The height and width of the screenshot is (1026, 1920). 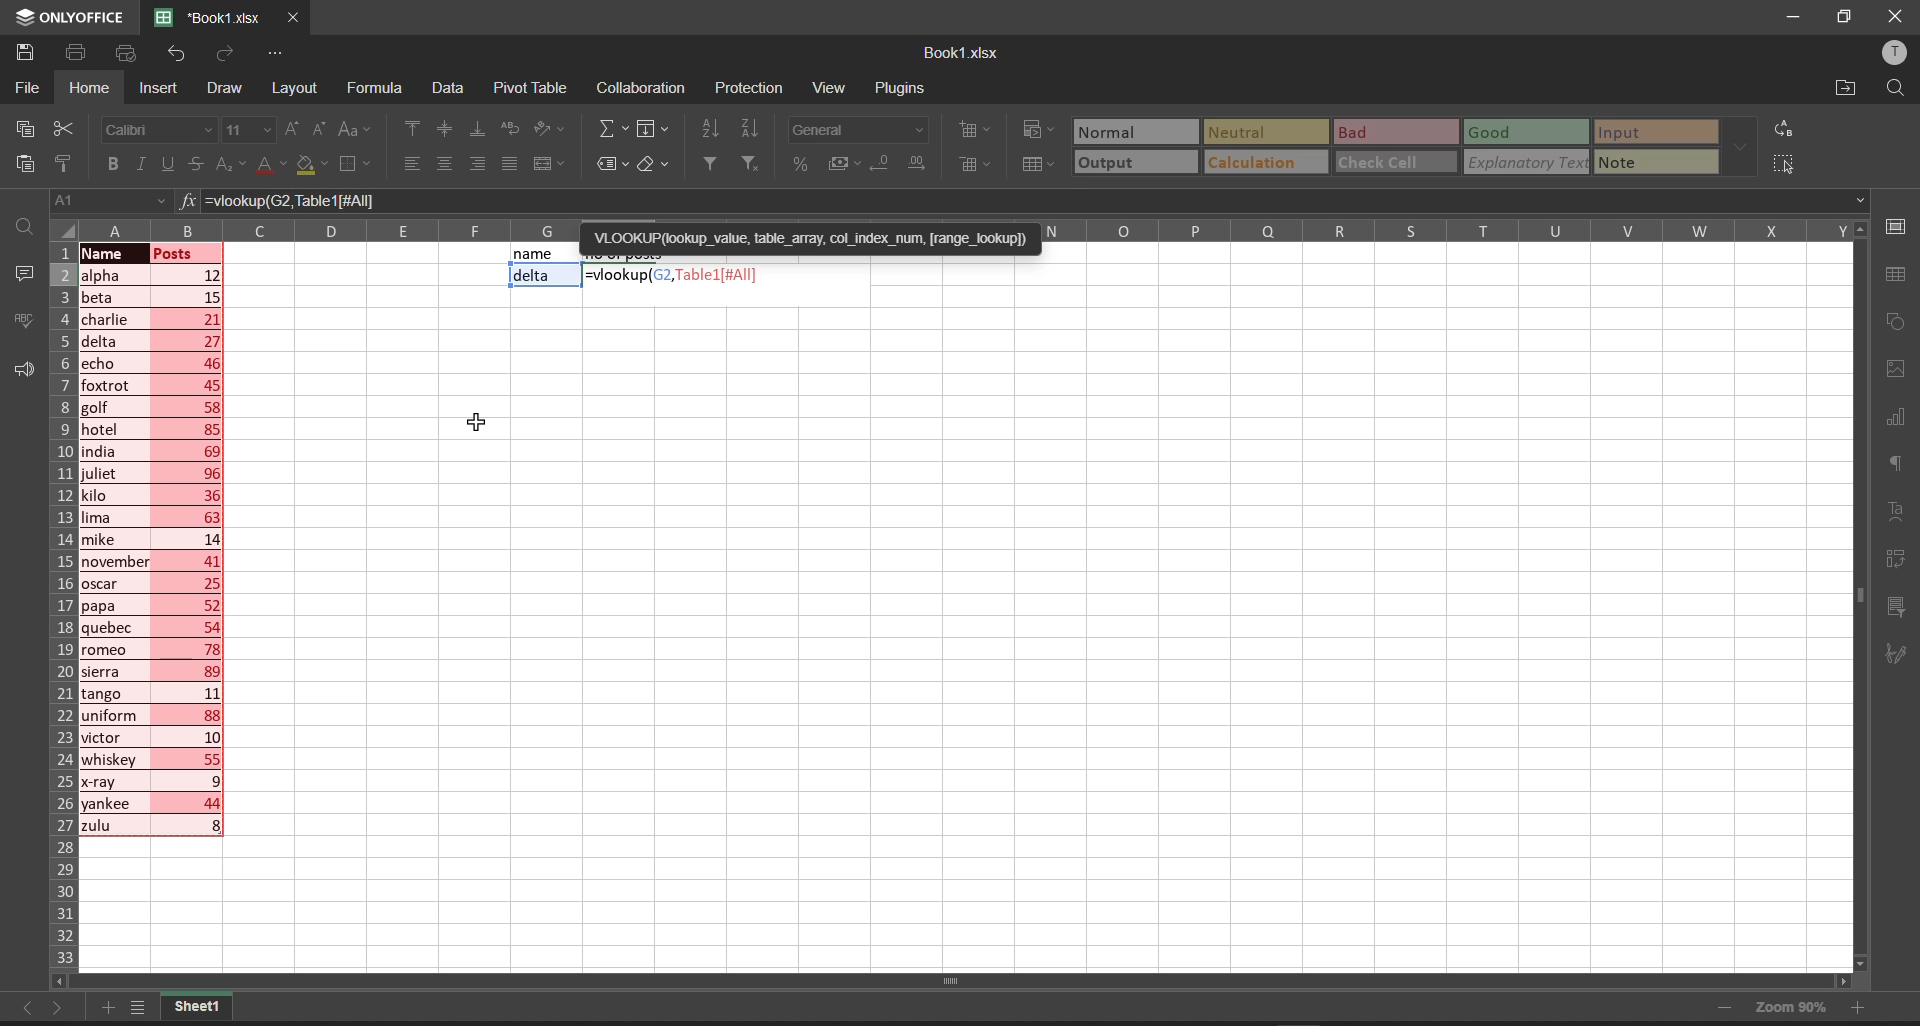 I want to click on plugins, so click(x=901, y=87).